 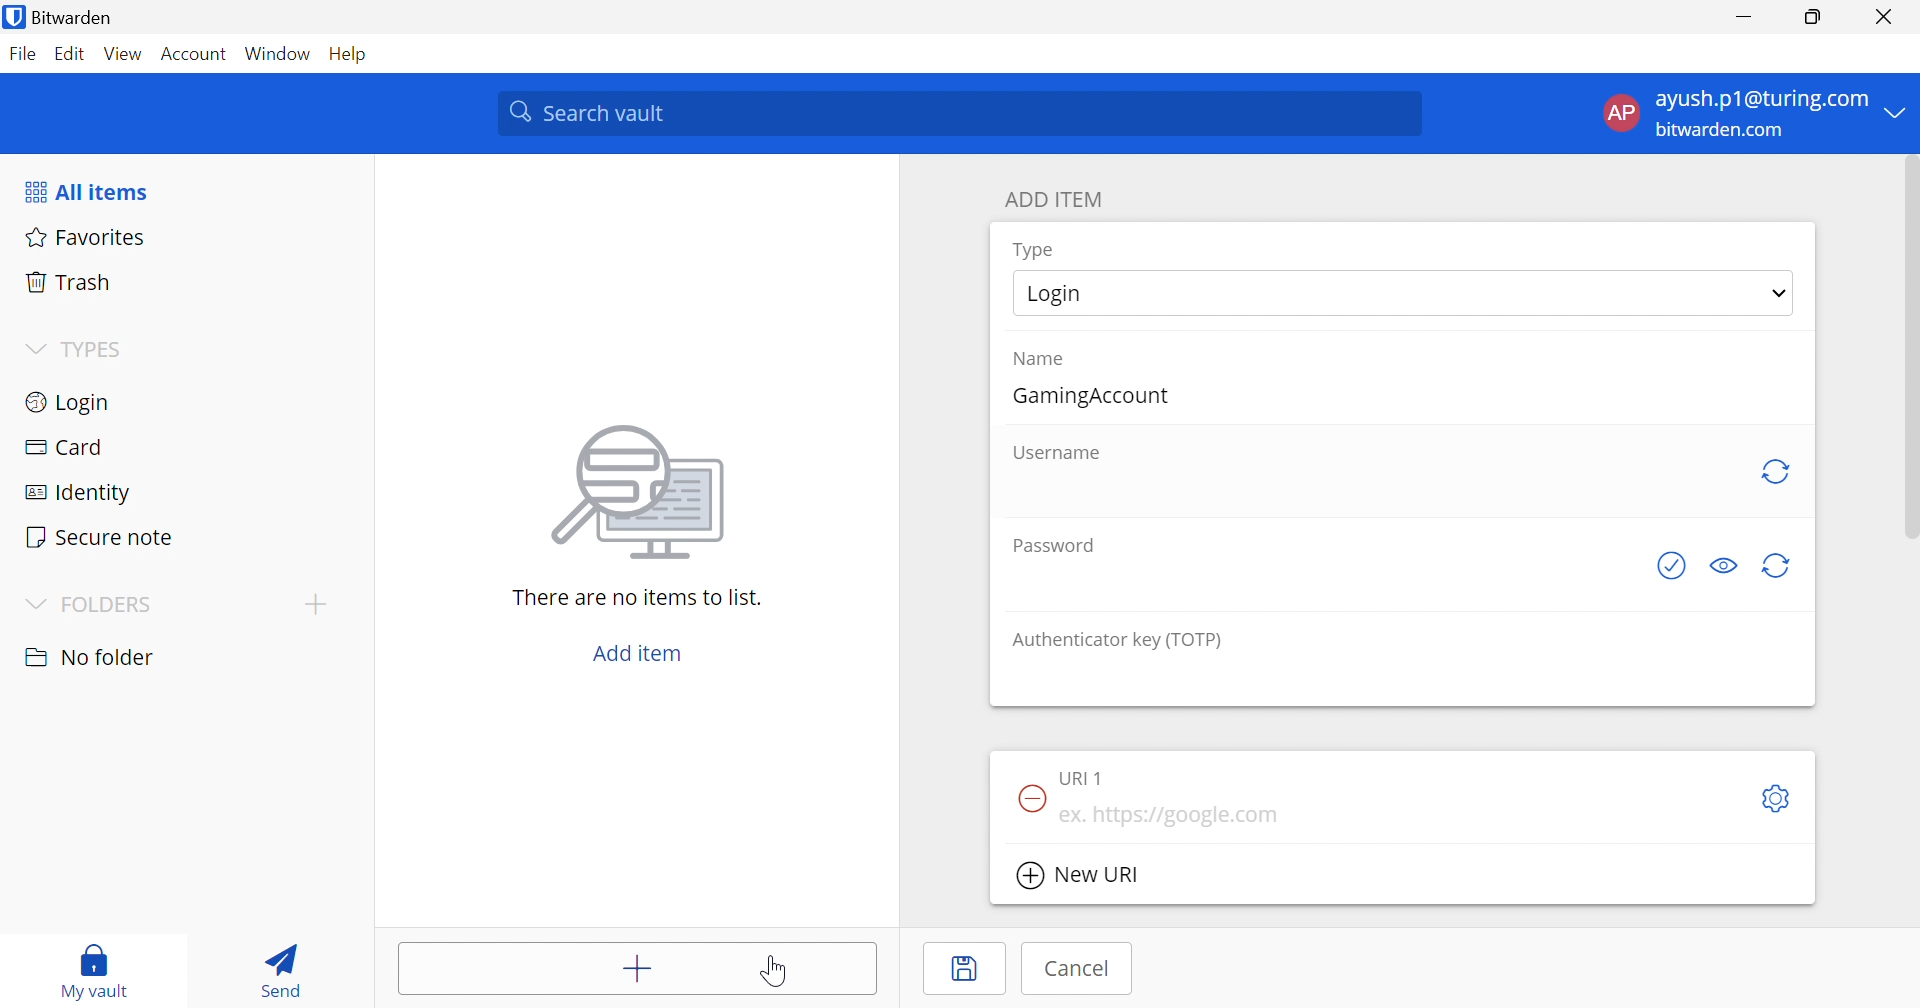 What do you see at coordinates (1744, 18) in the screenshot?
I see `Minimize` at bounding box center [1744, 18].